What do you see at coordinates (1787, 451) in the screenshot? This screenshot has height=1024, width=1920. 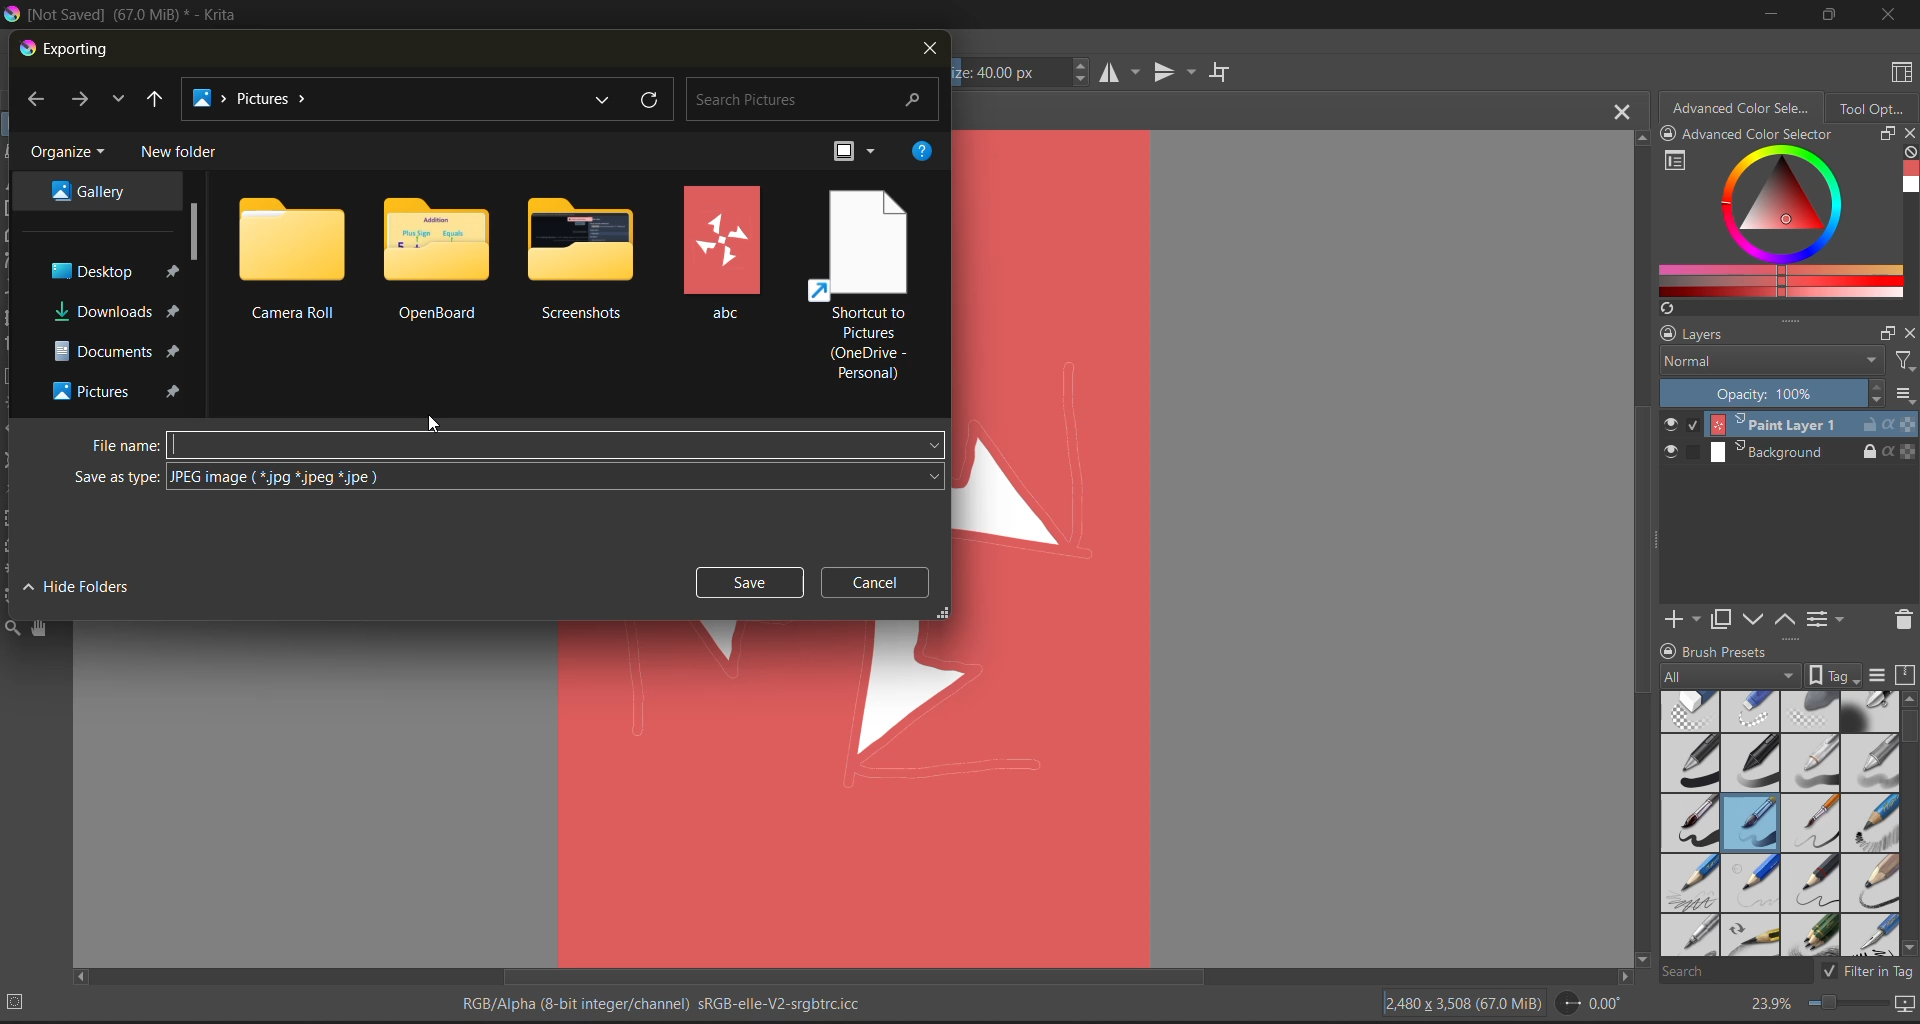 I see `layer` at bounding box center [1787, 451].